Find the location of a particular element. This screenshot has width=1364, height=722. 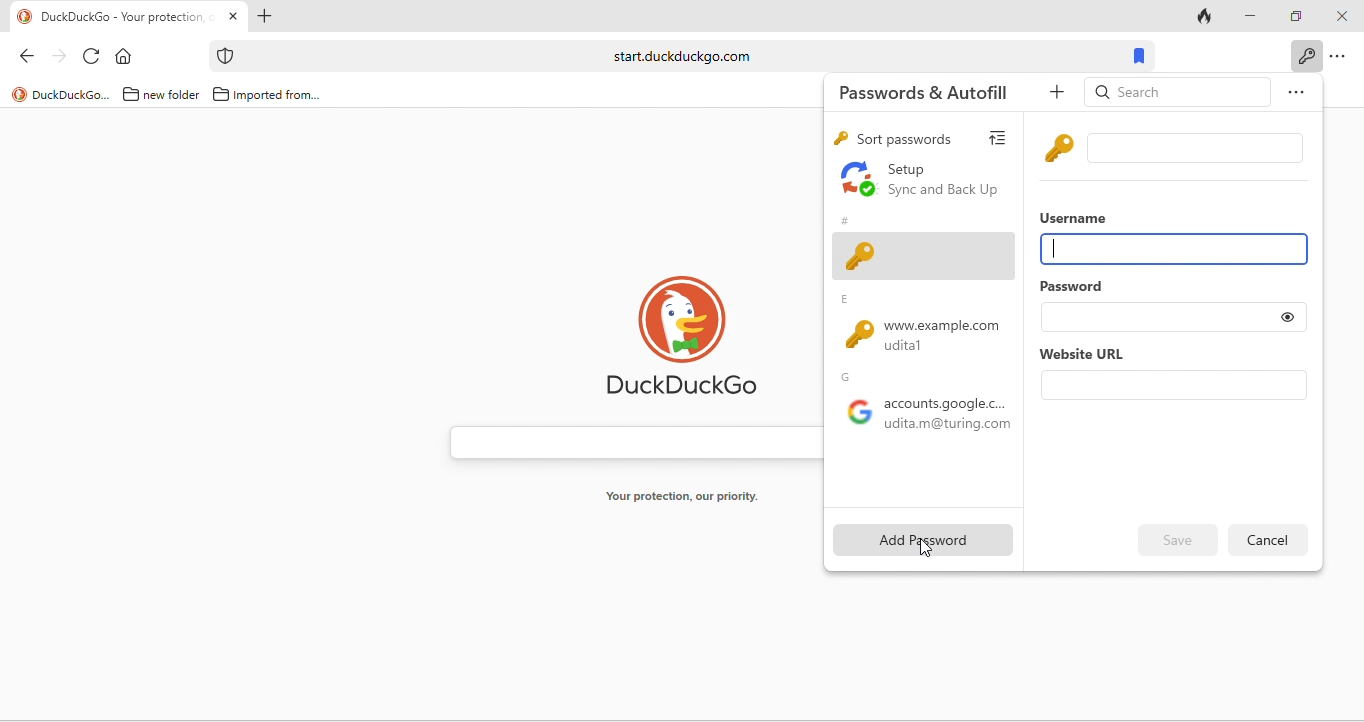

bookmarks is located at coordinates (1141, 58).